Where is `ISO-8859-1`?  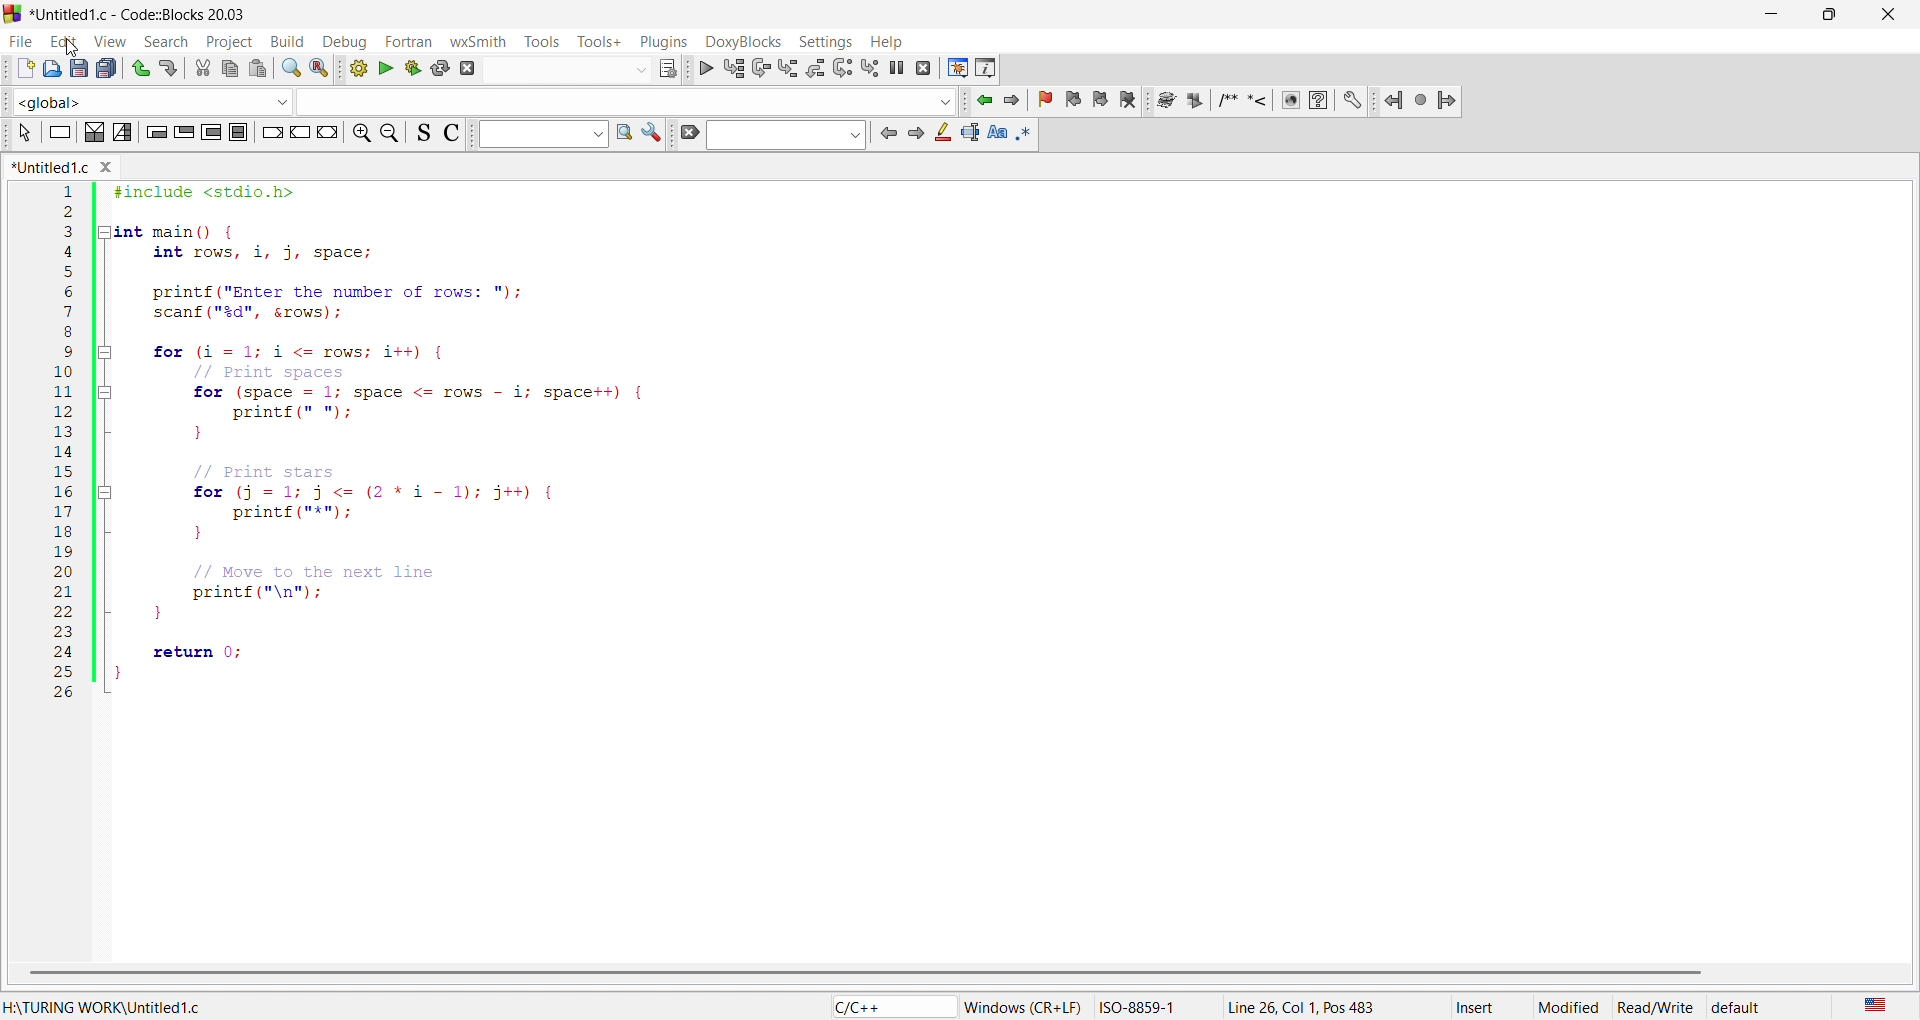
ISO-8859-1 is located at coordinates (1150, 1005).